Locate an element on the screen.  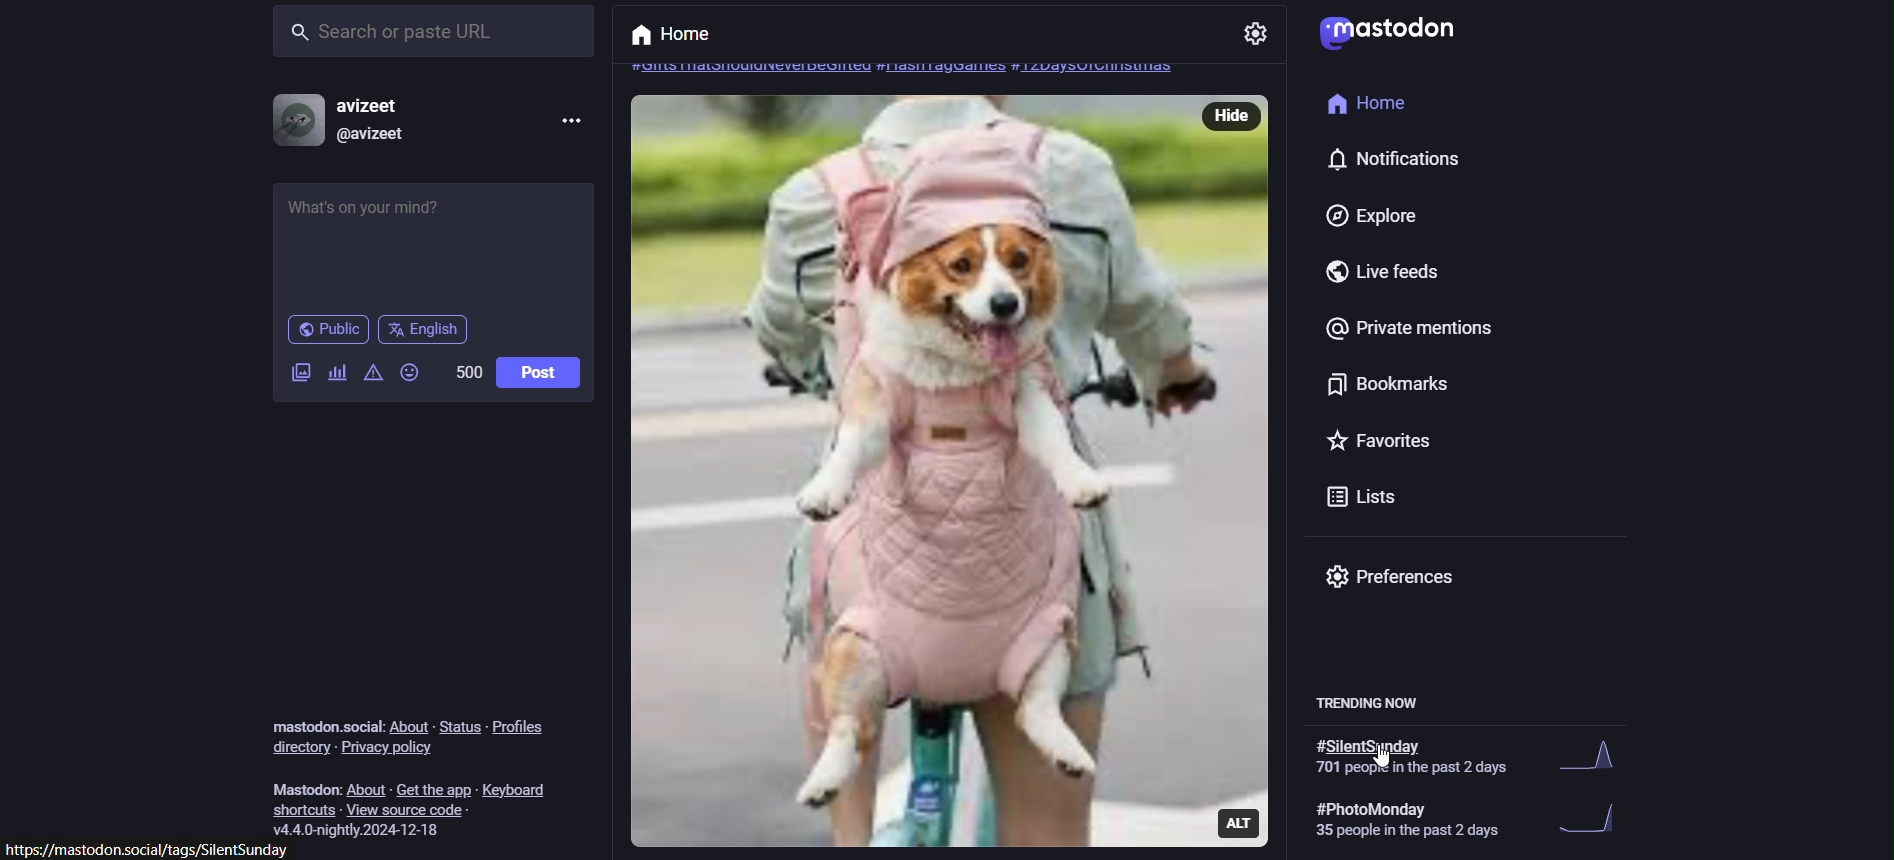
Mastodon is located at coordinates (301, 787).